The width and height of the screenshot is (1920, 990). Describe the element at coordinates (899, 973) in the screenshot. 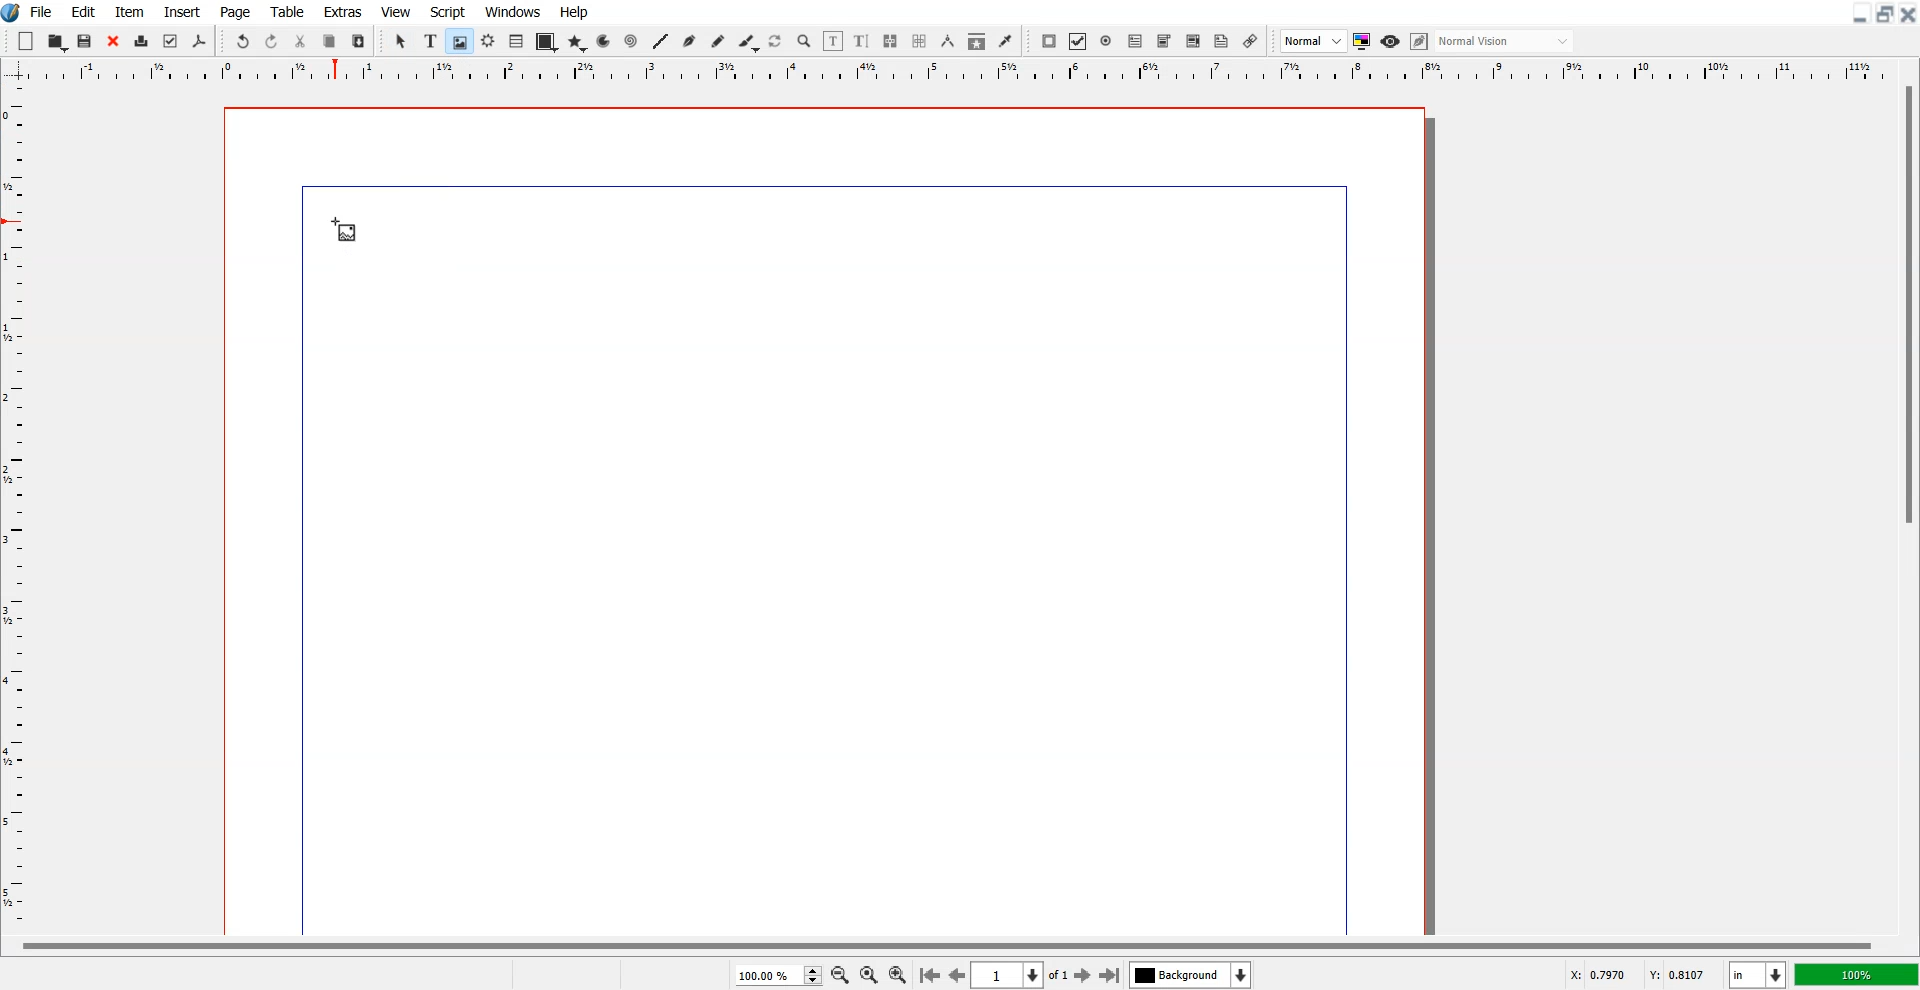

I see `Zoom In` at that location.